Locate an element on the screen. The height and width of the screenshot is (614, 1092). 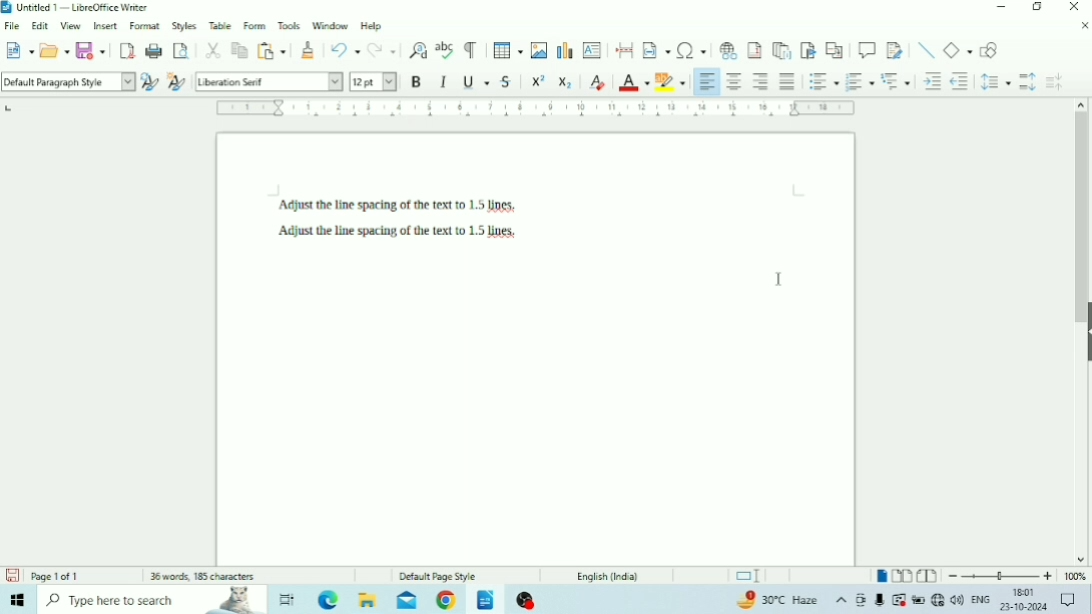
Font Color is located at coordinates (634, 82).